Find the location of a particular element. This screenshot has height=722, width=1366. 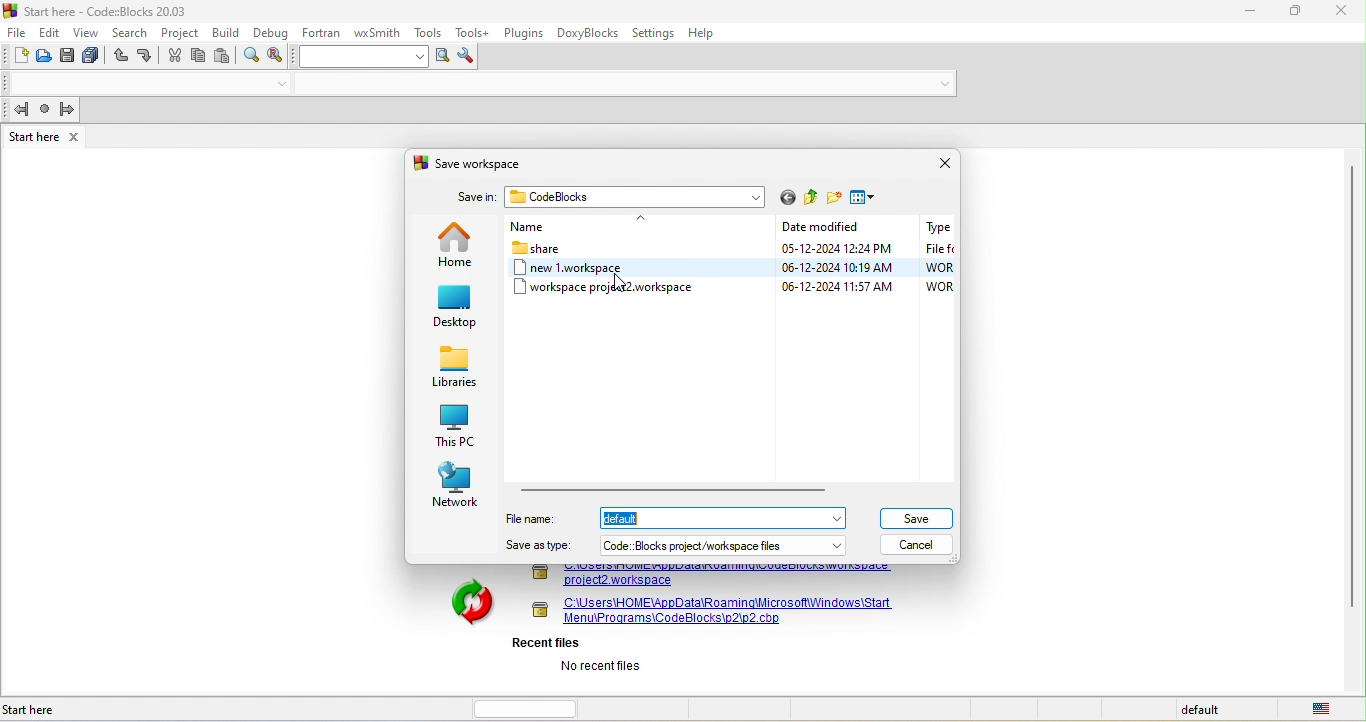

close is located at coordinates (939, 163).